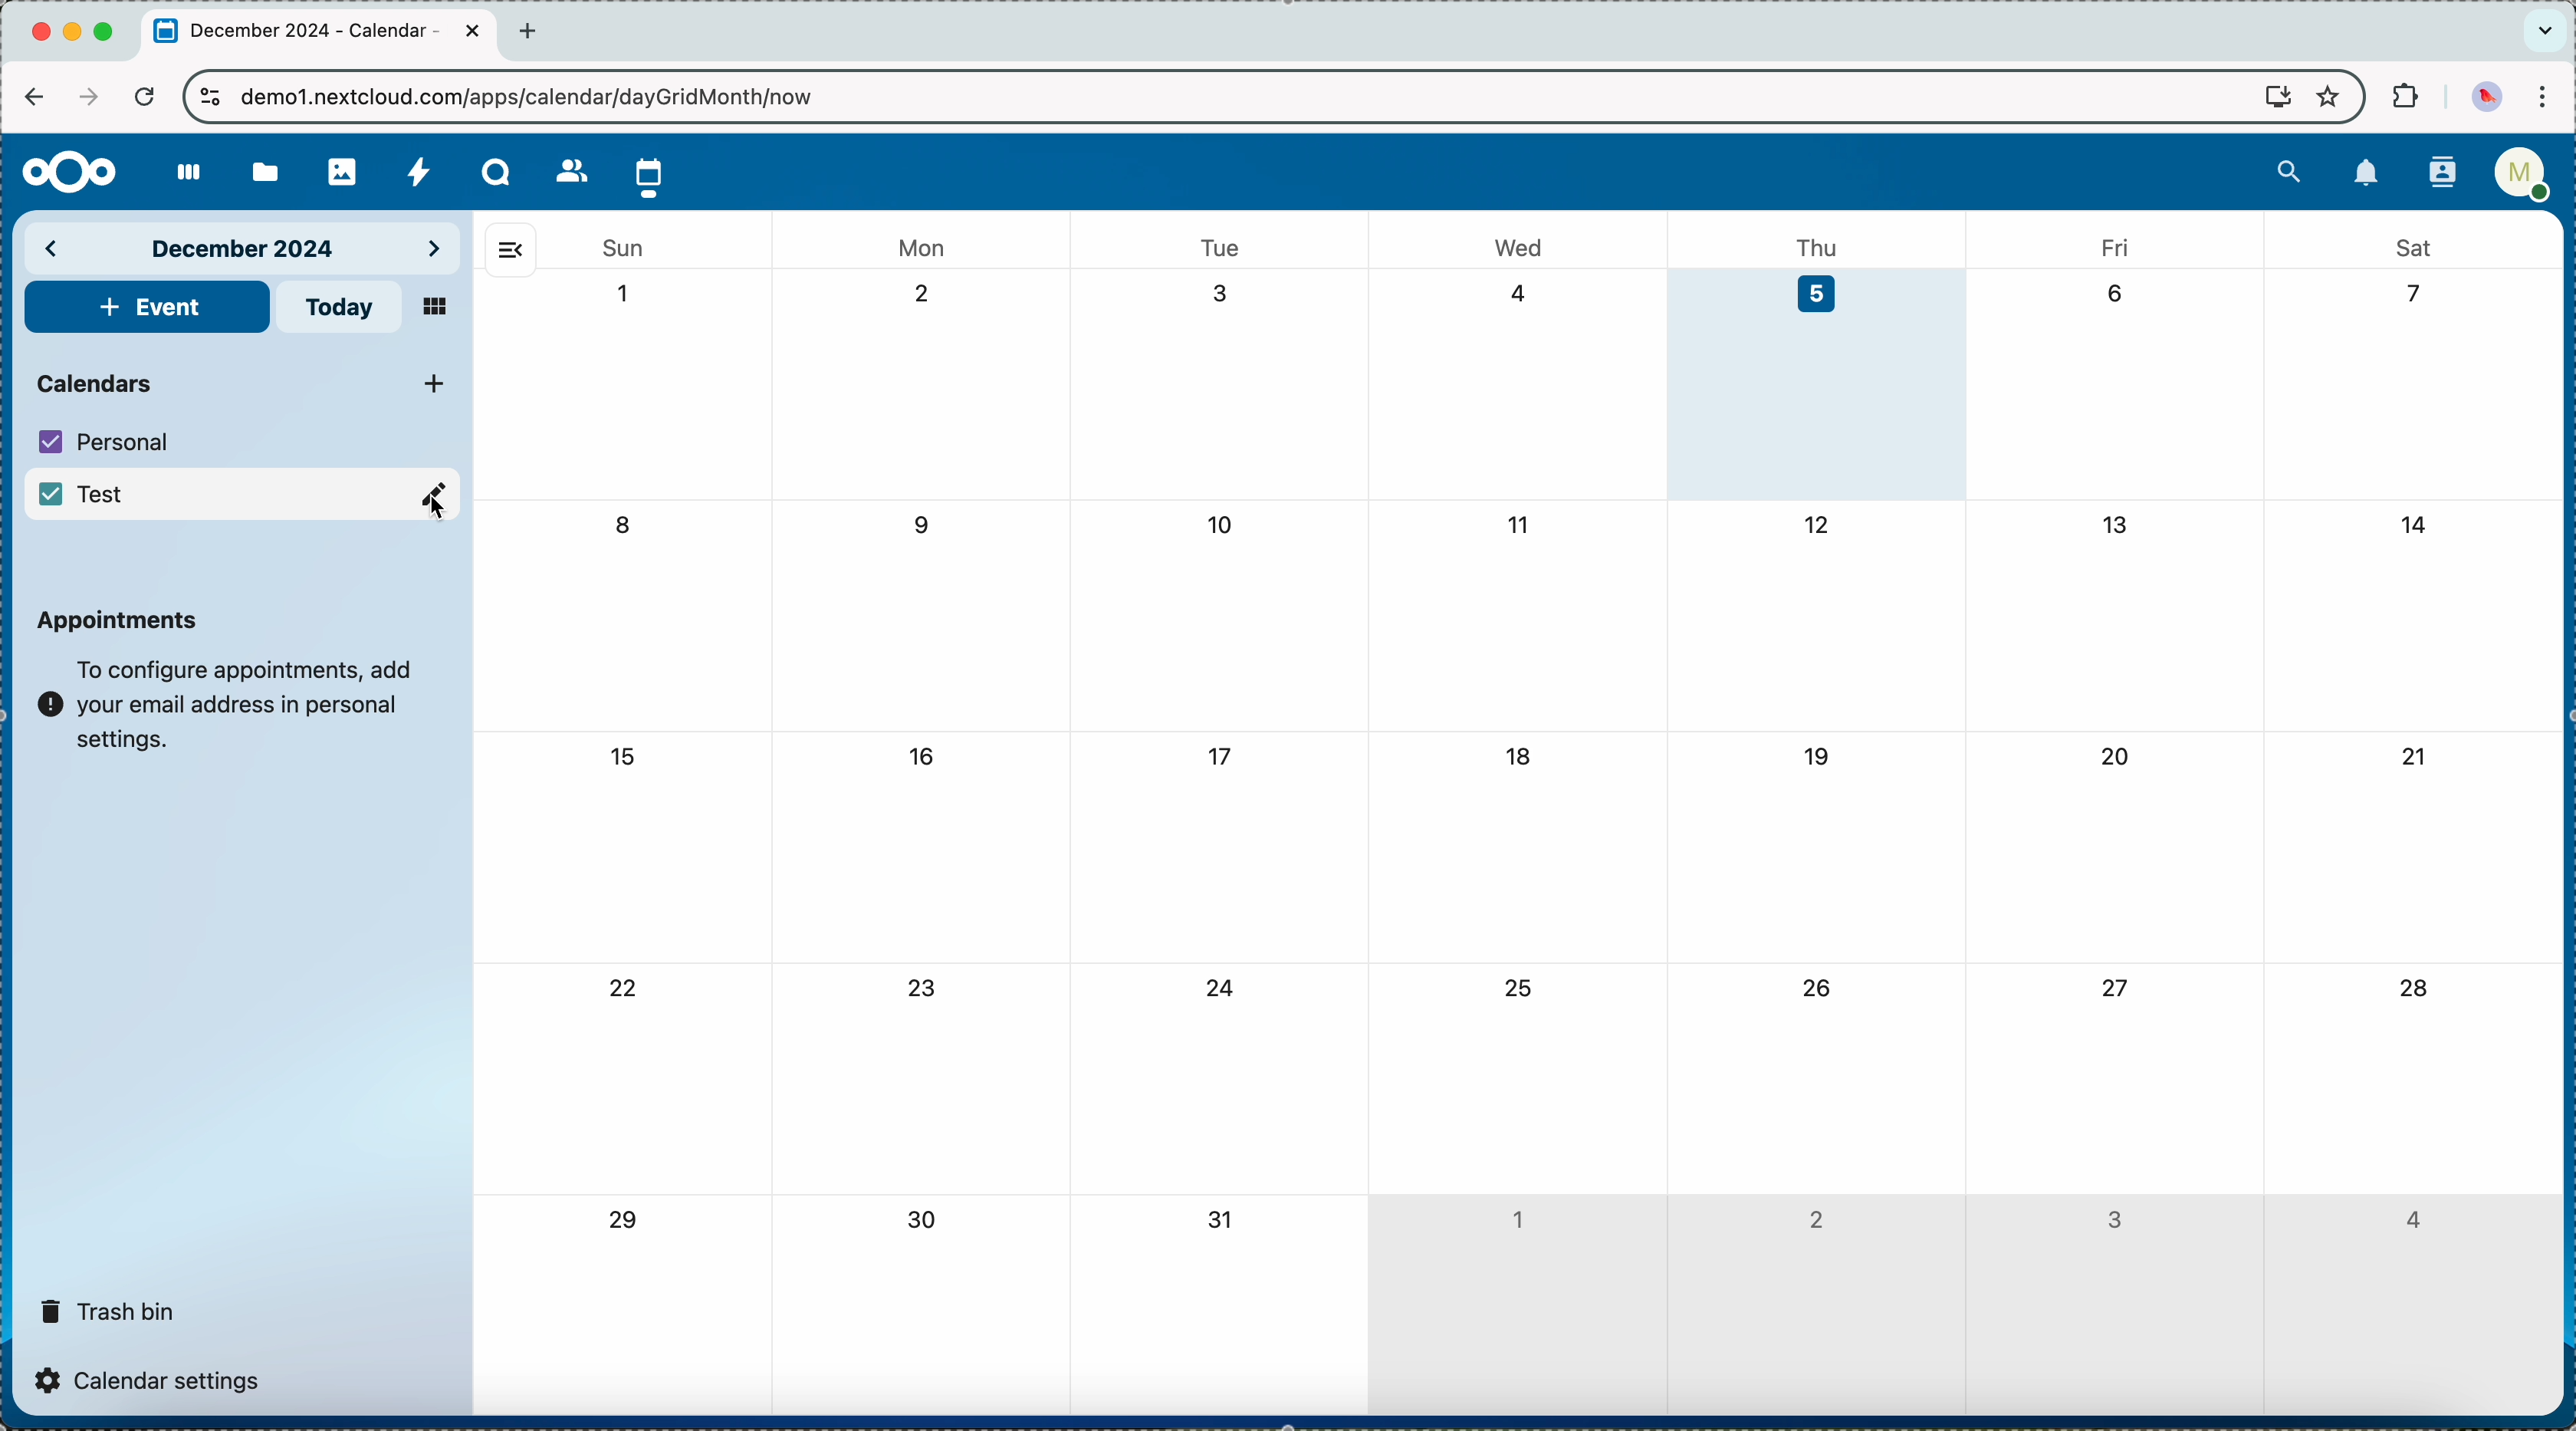  I want to click on thu, so click(1826, 245).